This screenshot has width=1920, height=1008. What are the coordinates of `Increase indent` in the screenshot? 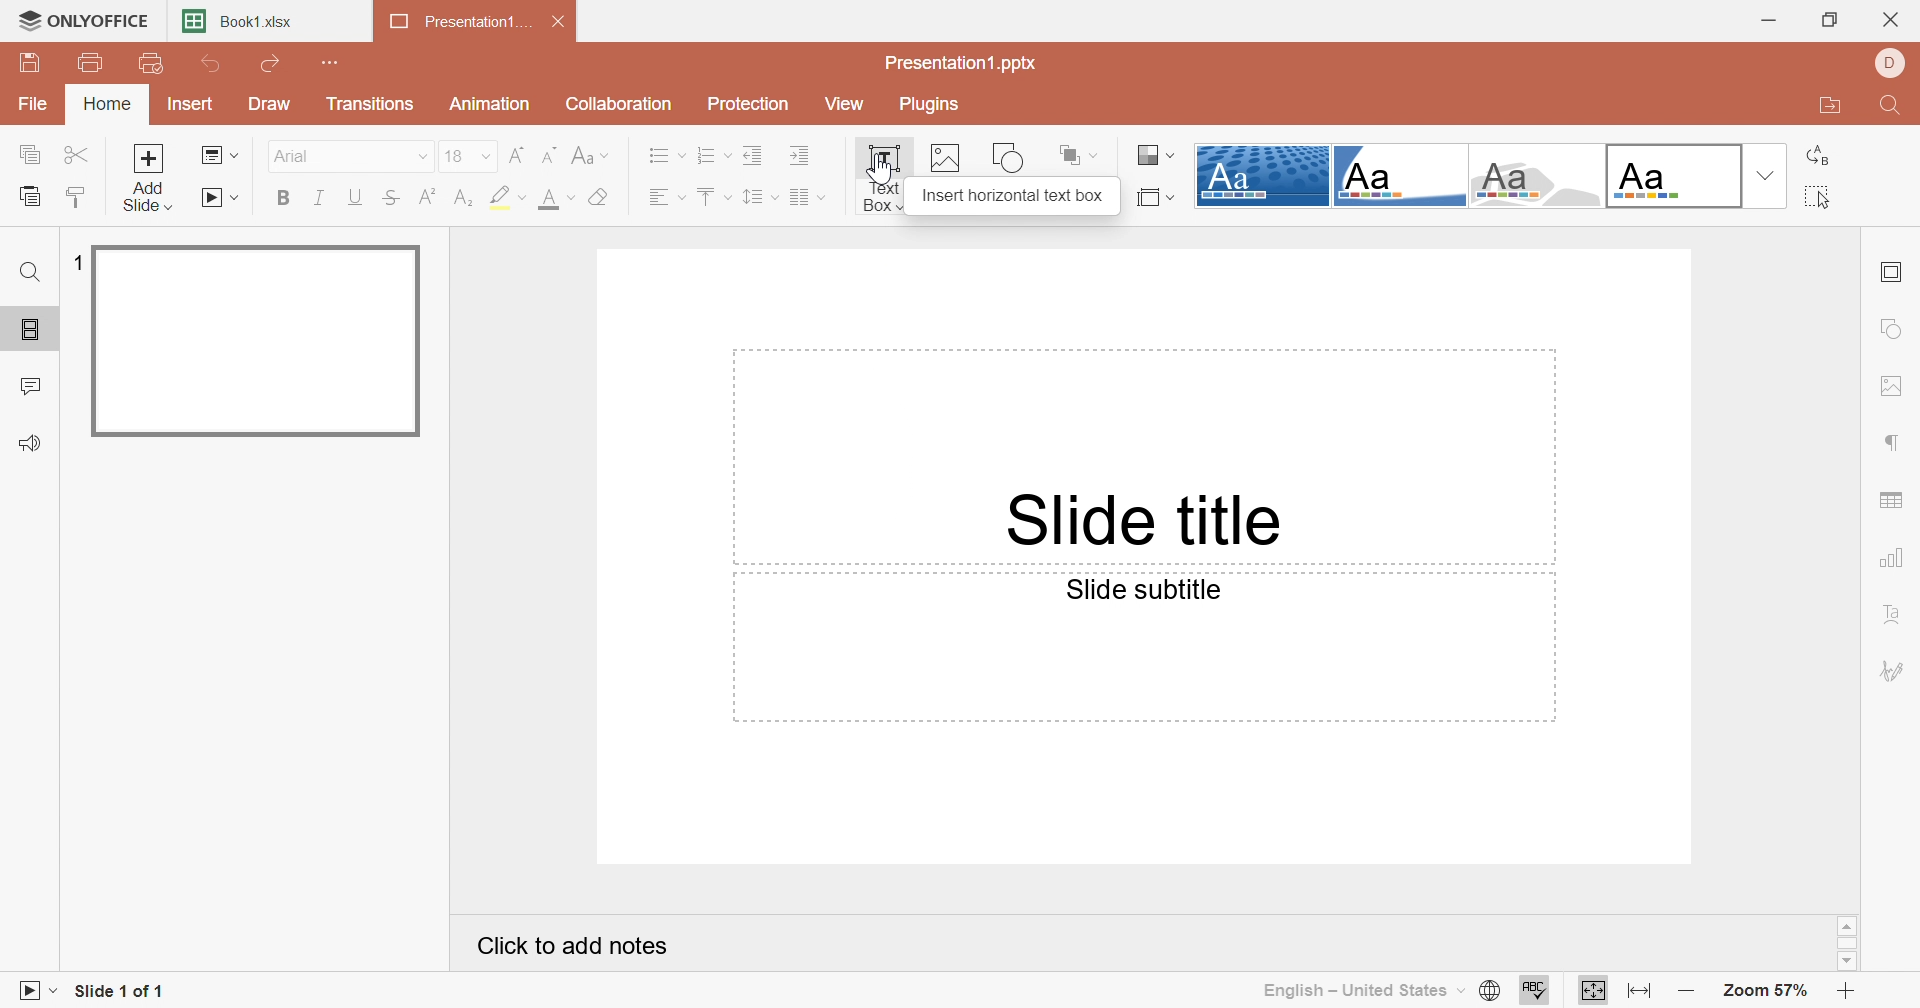 It's located at (801, 158).